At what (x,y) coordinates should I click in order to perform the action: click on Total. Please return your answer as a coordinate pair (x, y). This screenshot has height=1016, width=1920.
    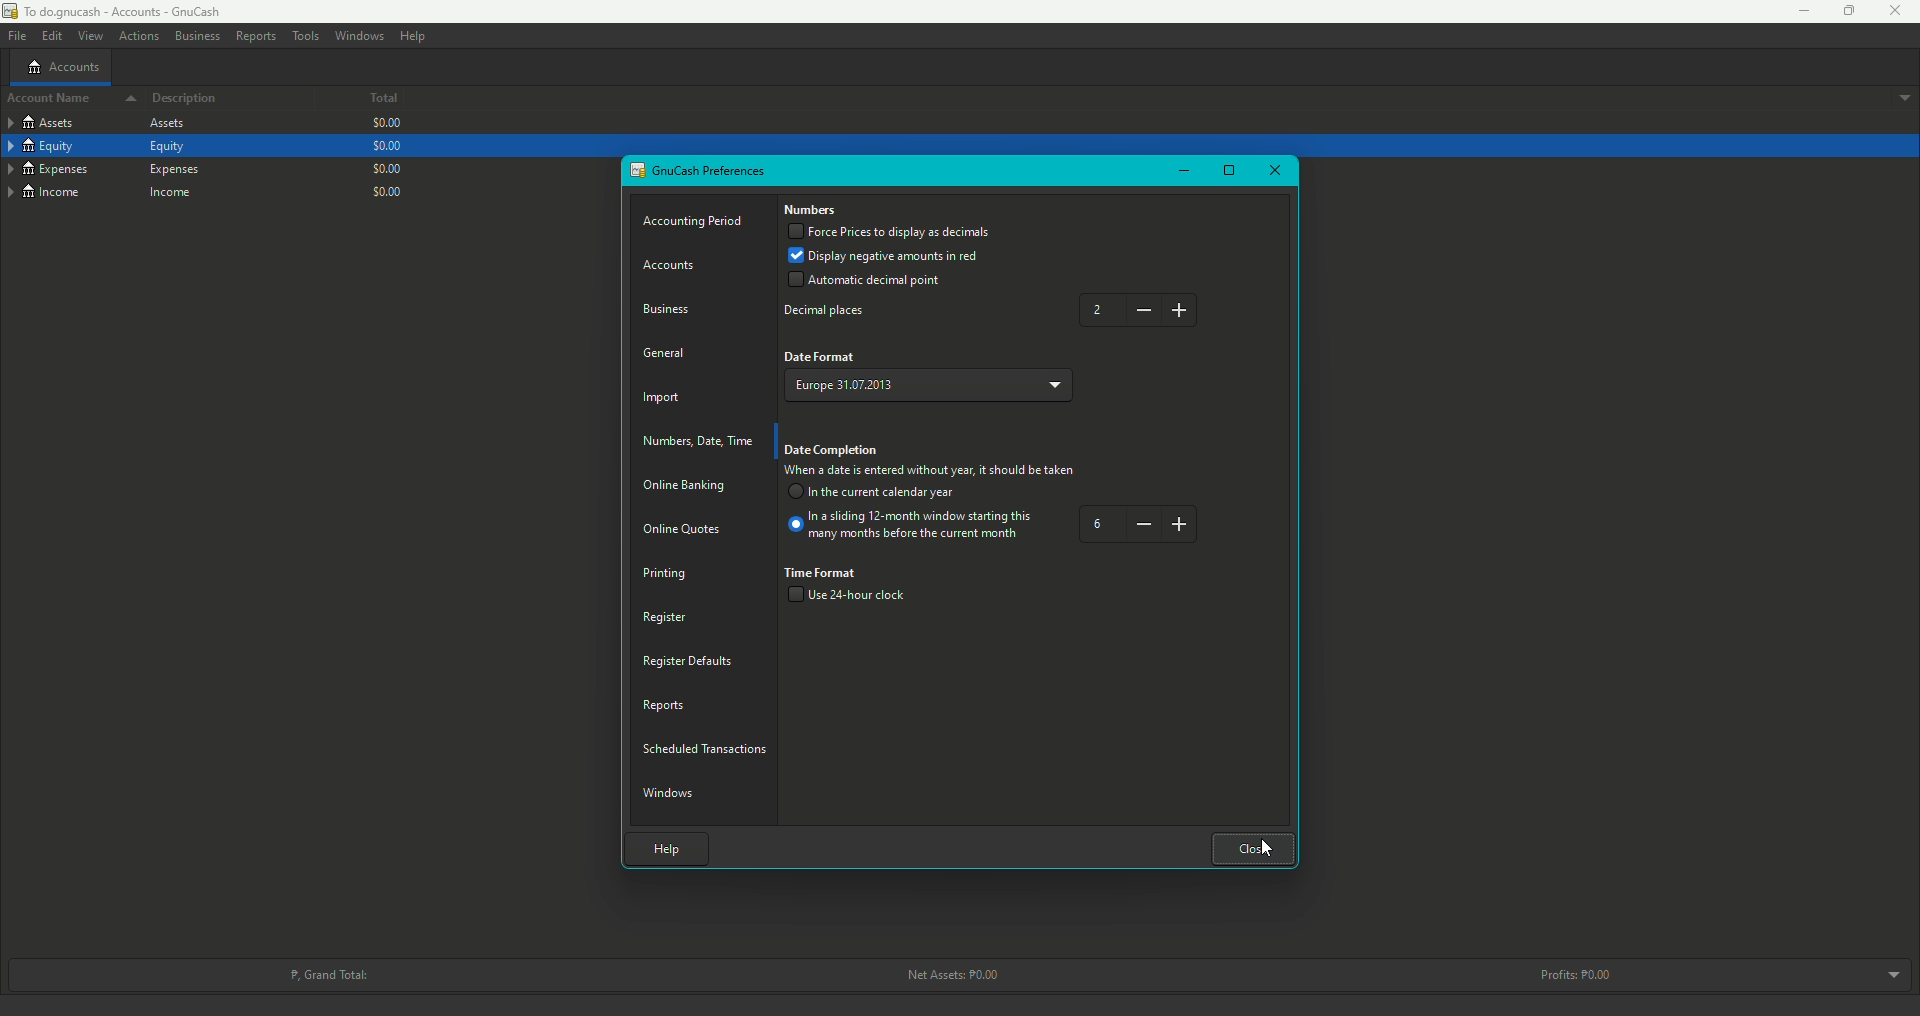
    Looking at the image, I should click on (368, 100).